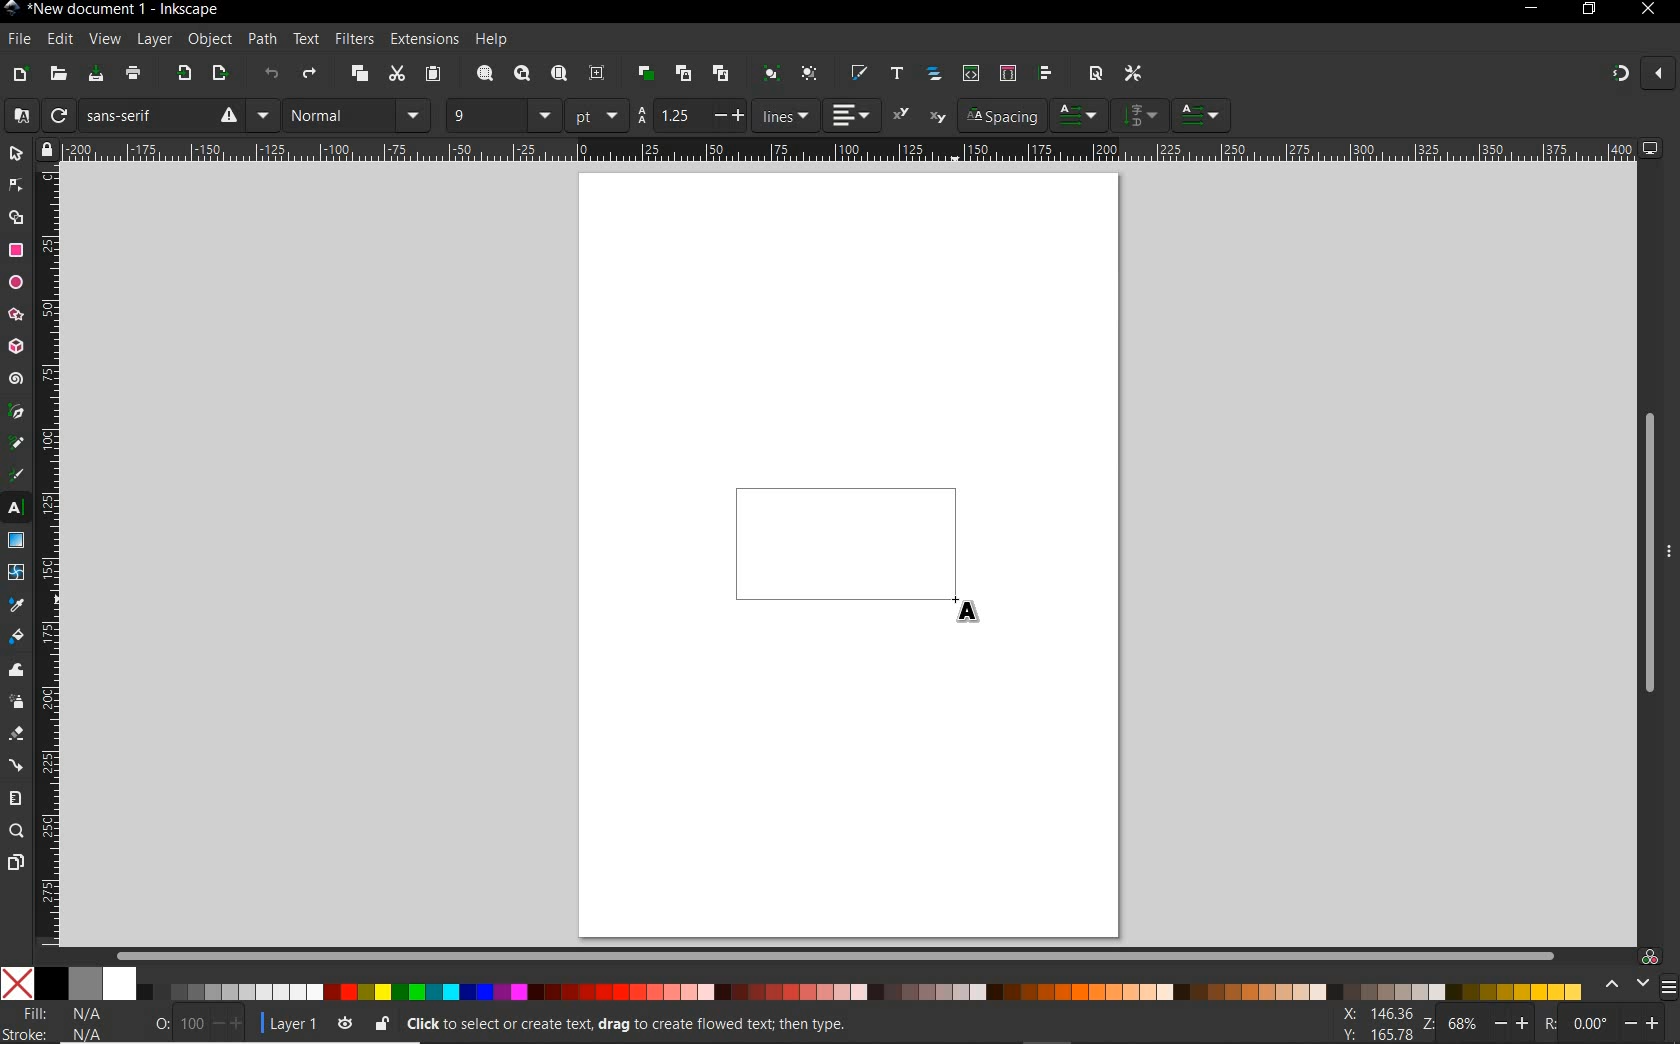  Describe the element at coordinates (49, 556) in the screenshot. I see `ruler` at that location.